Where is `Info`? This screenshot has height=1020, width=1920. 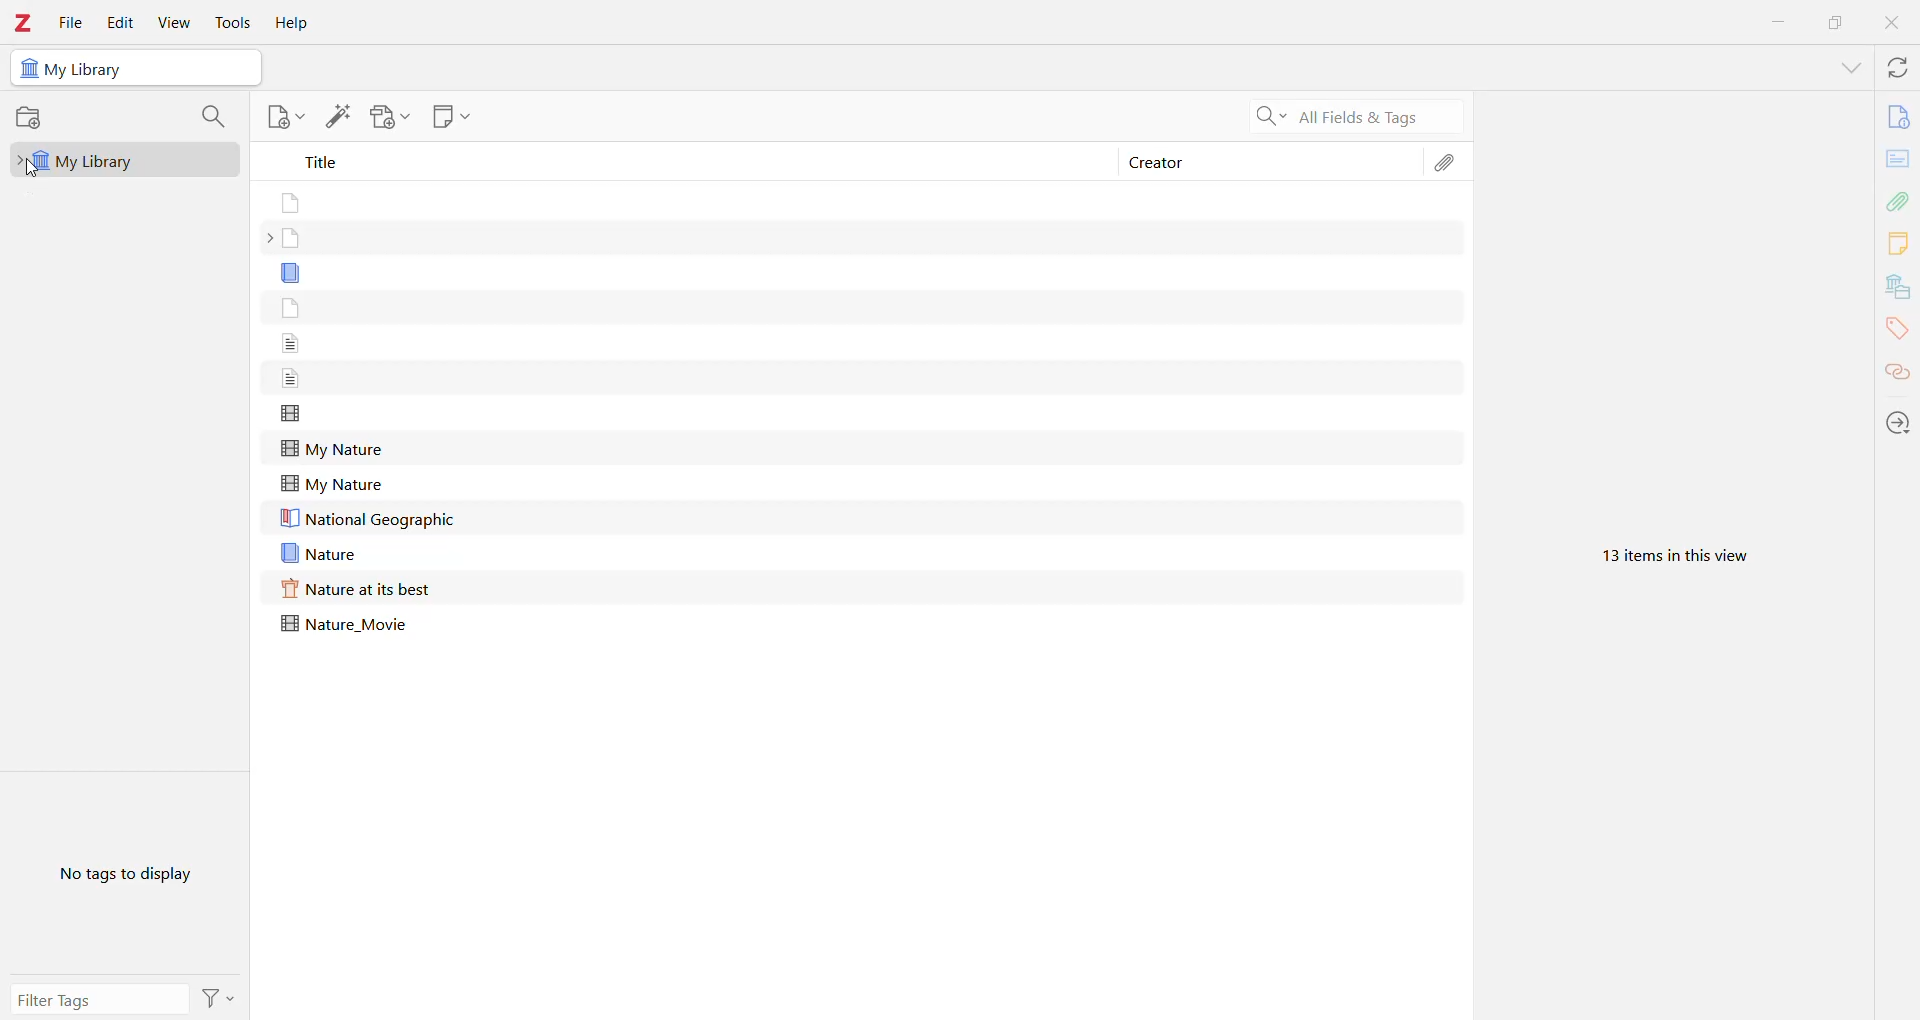 Info is located at coordinates (1898, 119).